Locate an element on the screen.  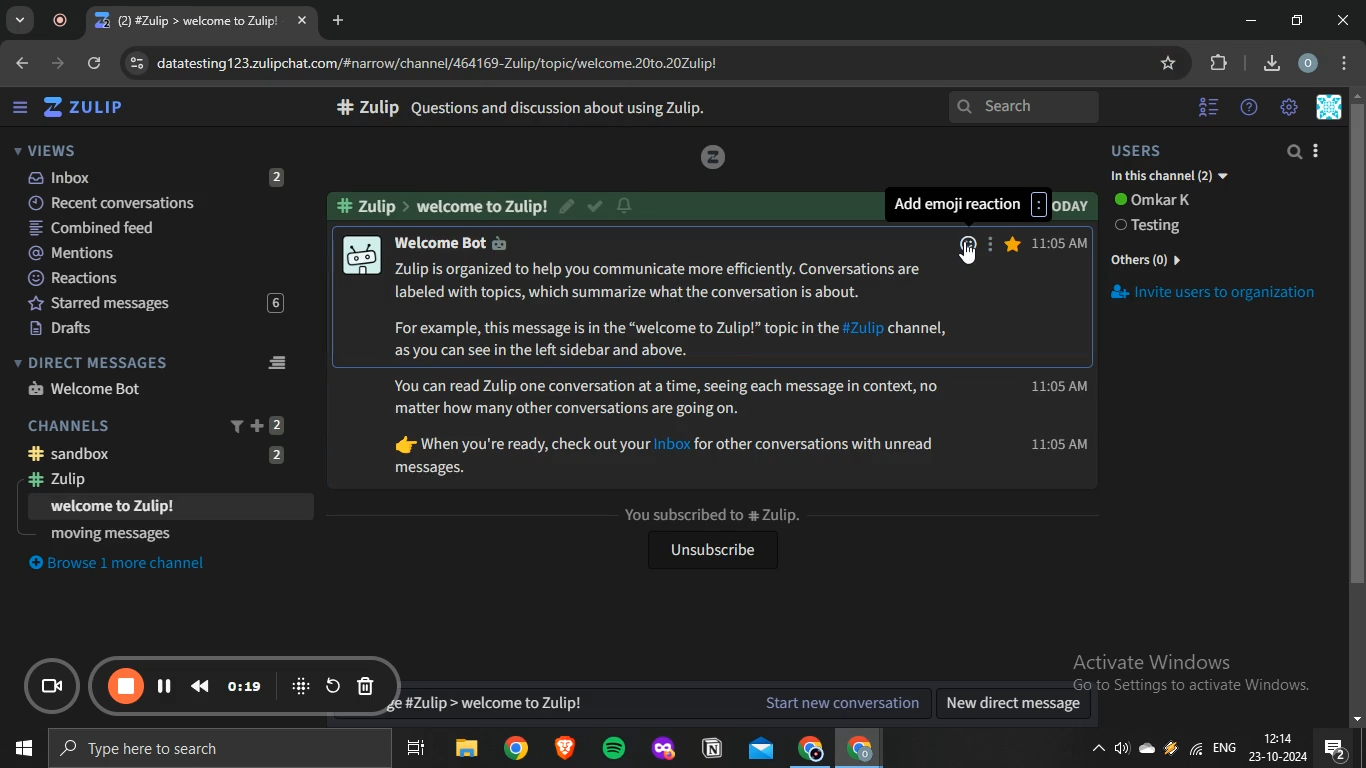
zulip is located at coordinates (159, 481).